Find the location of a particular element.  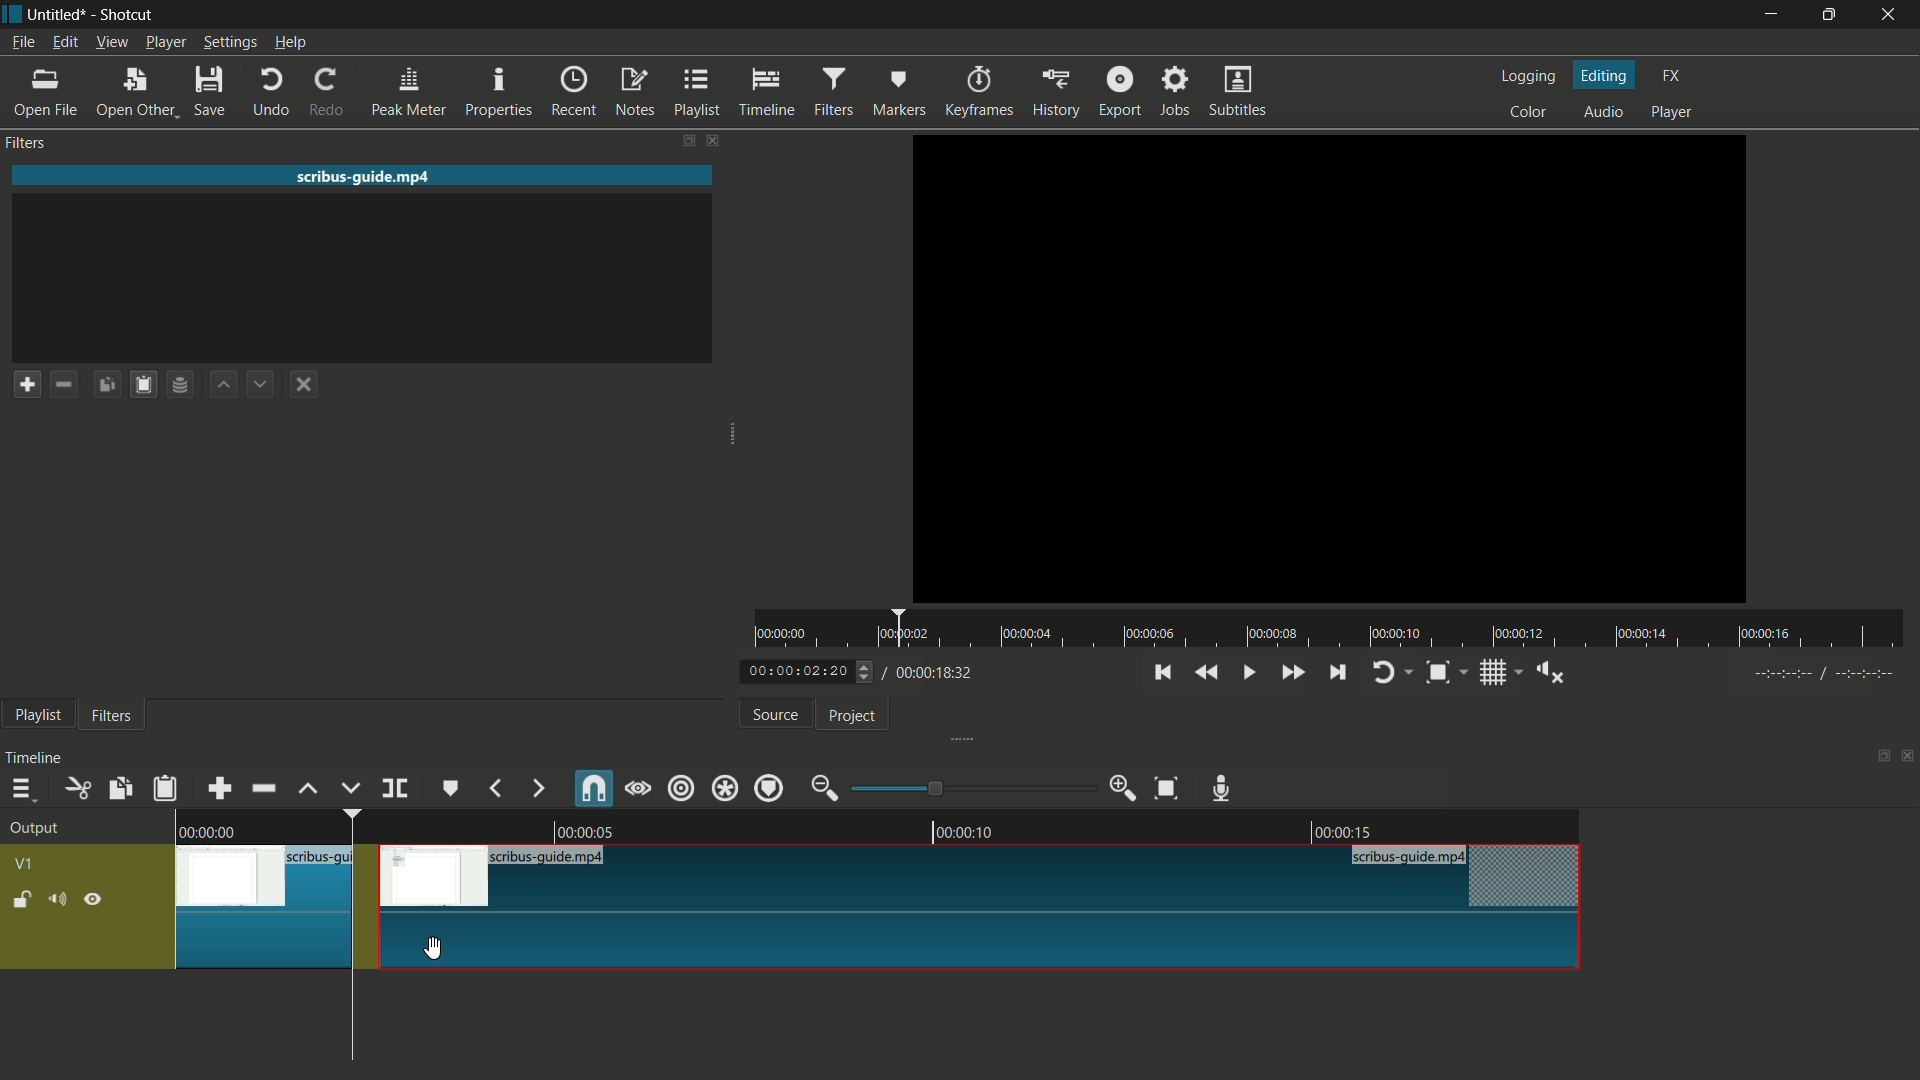

fx is located at coordinates (1671, 73).